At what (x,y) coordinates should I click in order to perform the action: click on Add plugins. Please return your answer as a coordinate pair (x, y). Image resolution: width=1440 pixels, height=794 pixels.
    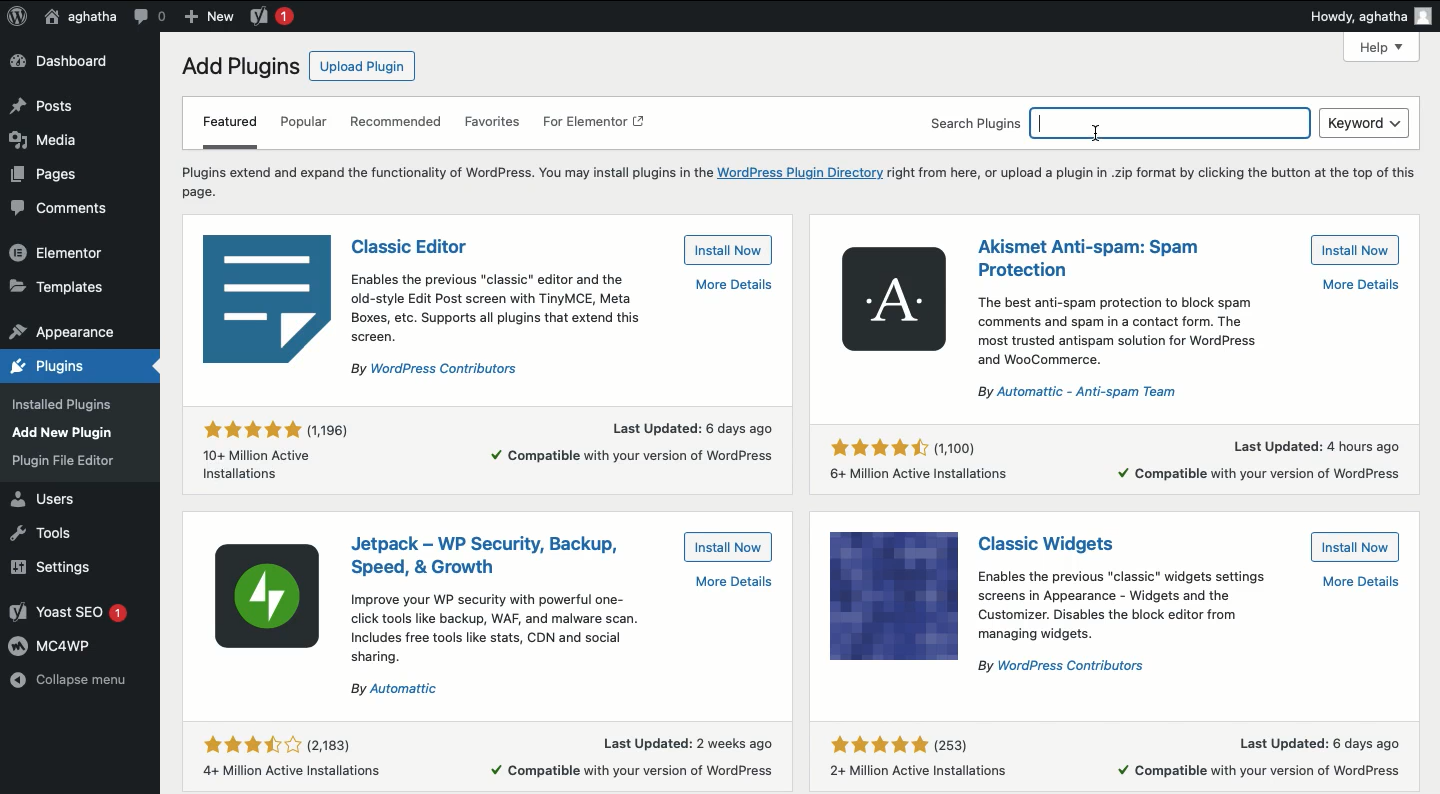
    Looking at the image, I should click on (238, 67).